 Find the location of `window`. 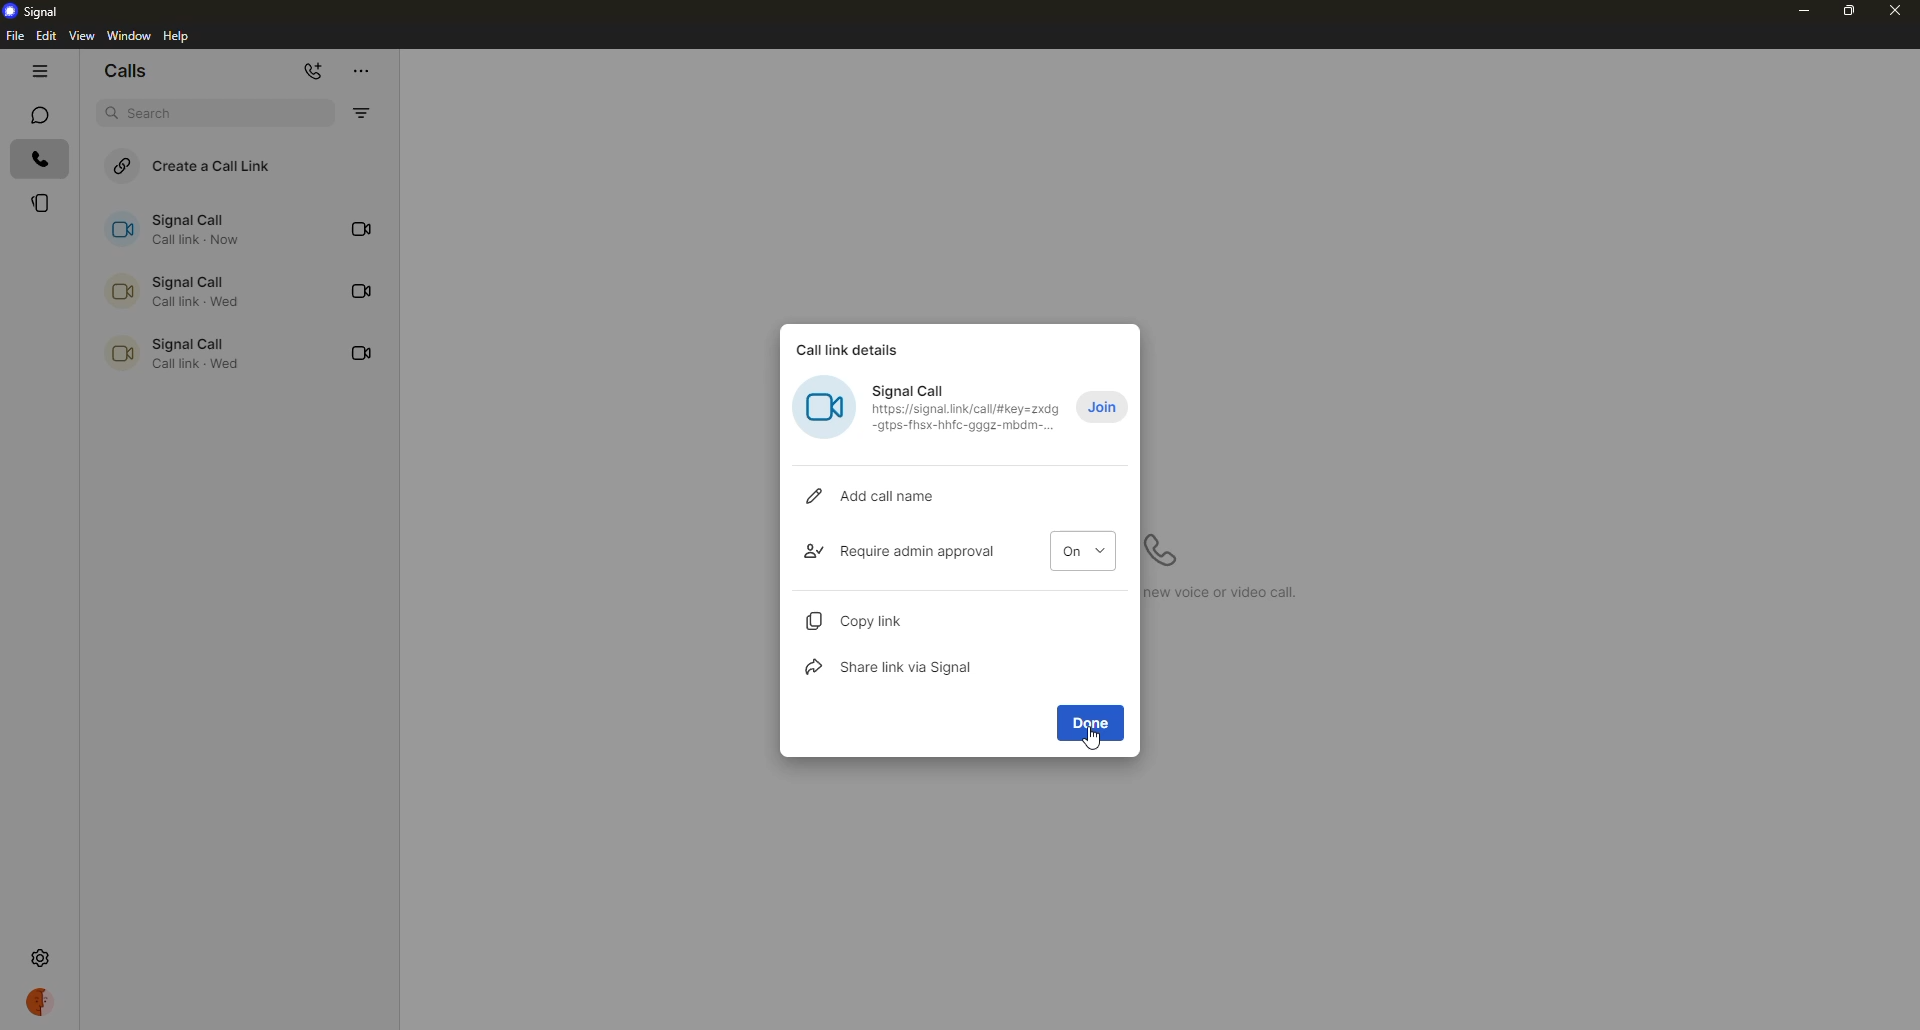

window is located at coordinates (130, 35).